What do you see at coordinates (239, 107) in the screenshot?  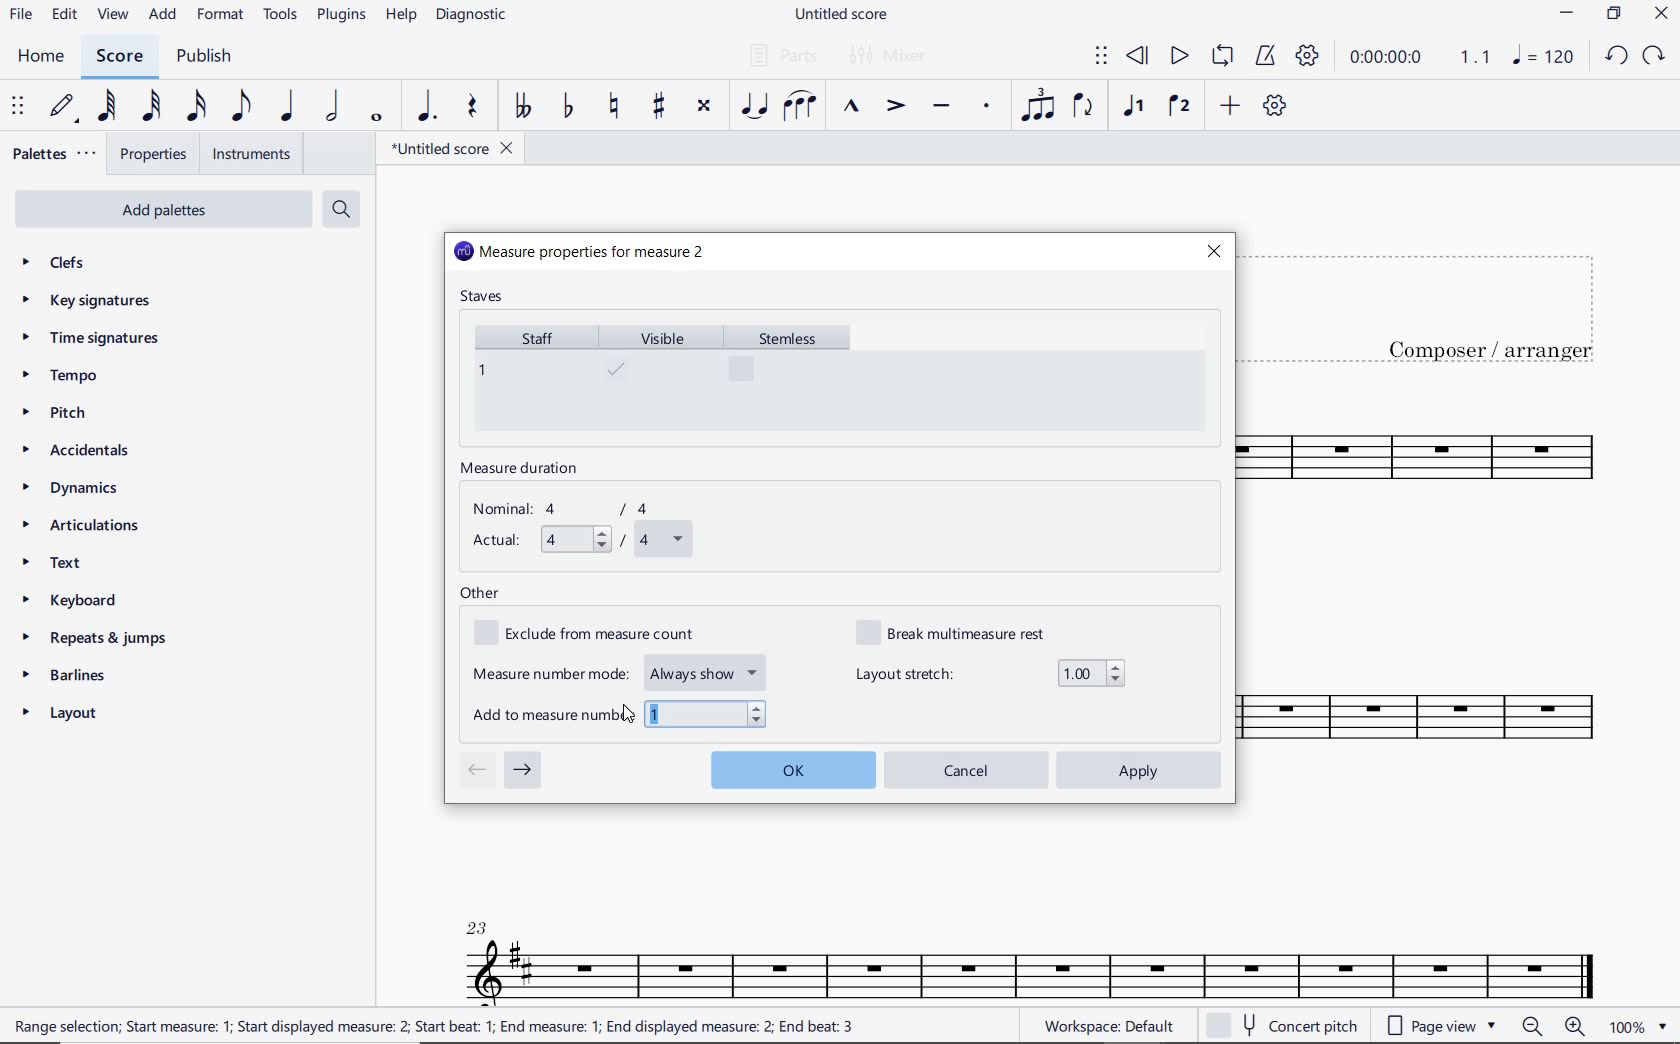 I see `EIGHTH NOTE` at bounding box center [239, 107].